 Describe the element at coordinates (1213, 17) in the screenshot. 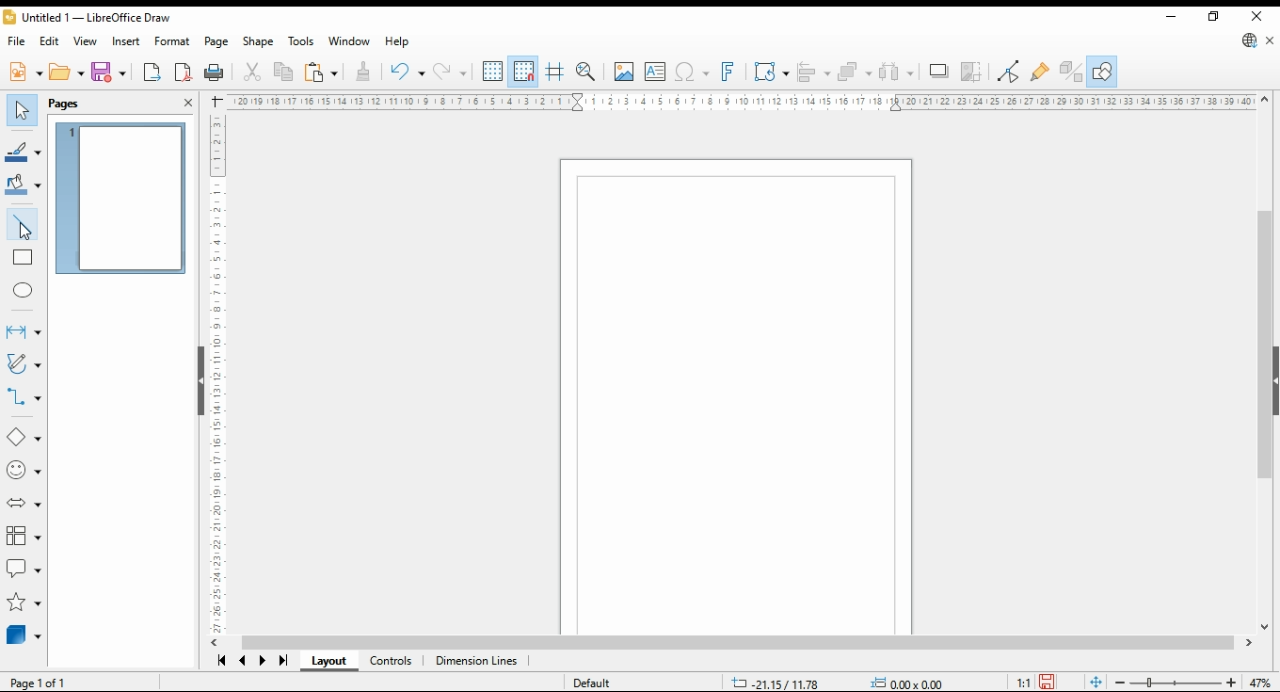

I see `restore` at that location.